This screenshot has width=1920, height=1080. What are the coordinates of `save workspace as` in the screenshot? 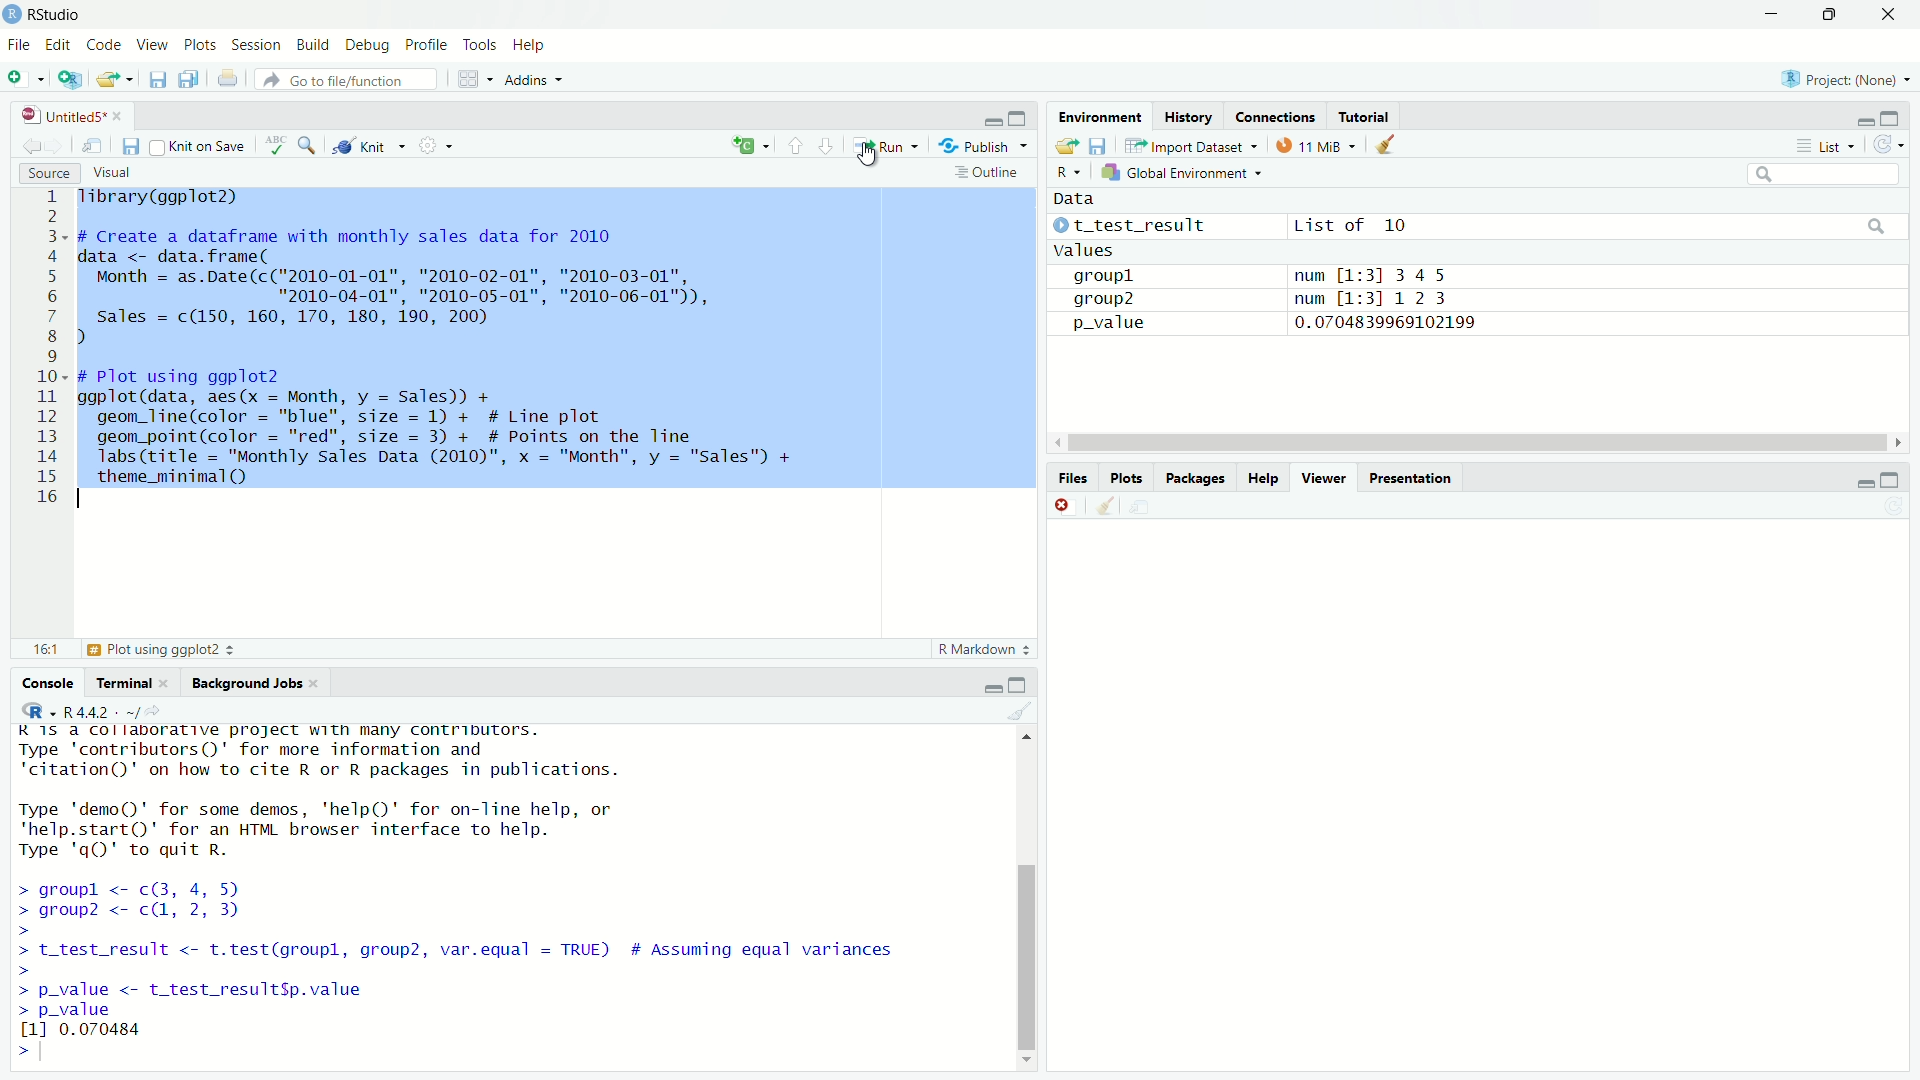 It's located at (1099, 146).